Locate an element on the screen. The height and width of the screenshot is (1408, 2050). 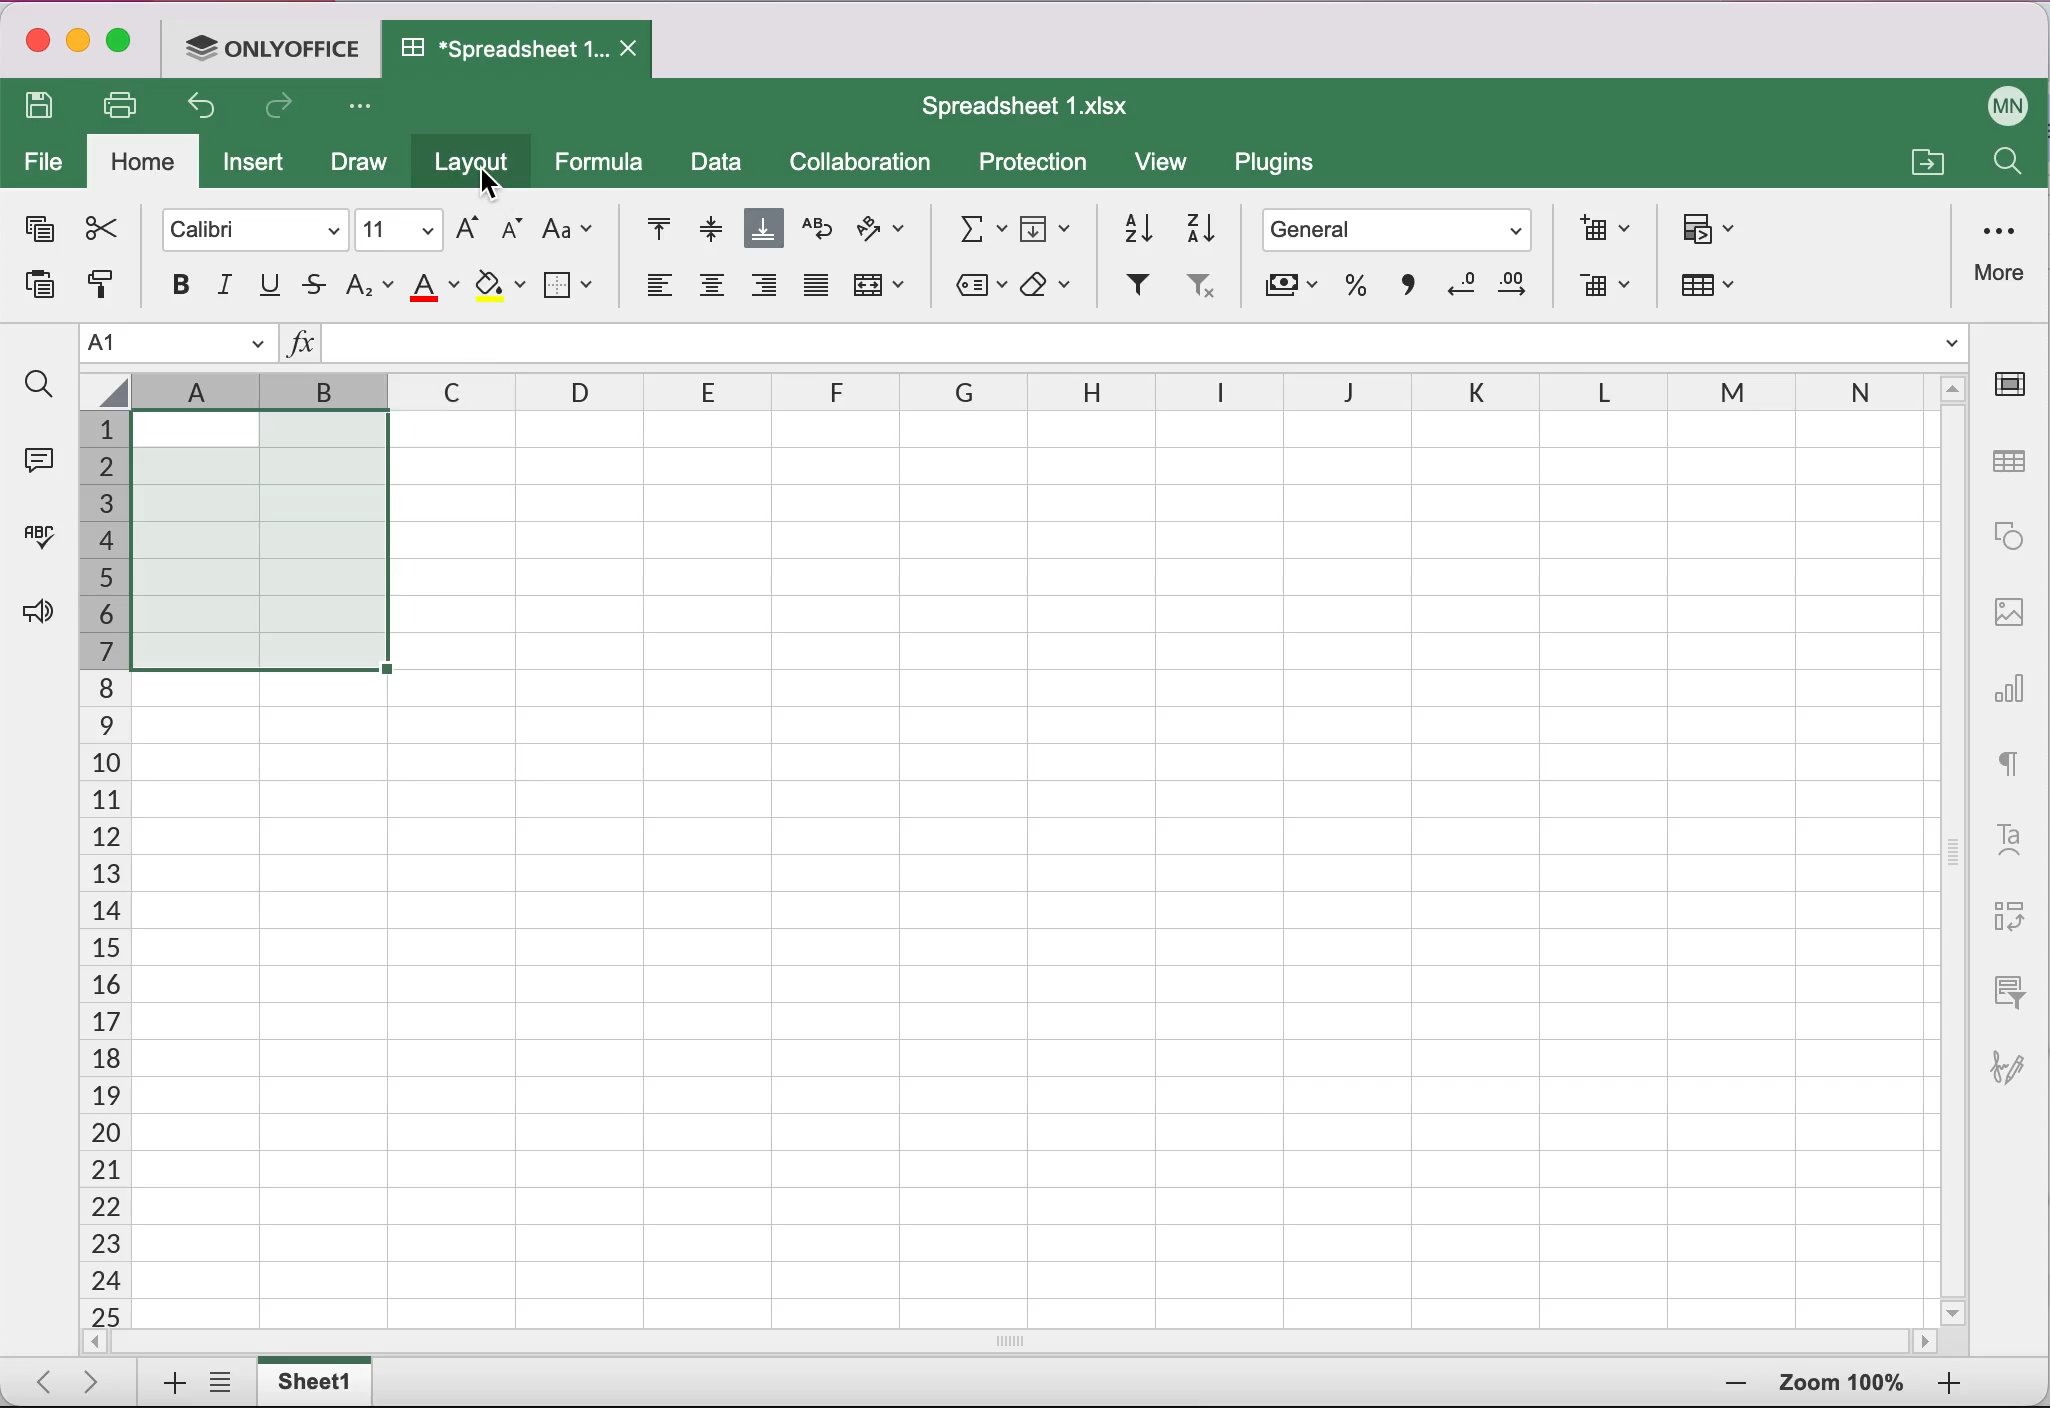
comments is located at coordinates (36, 457).